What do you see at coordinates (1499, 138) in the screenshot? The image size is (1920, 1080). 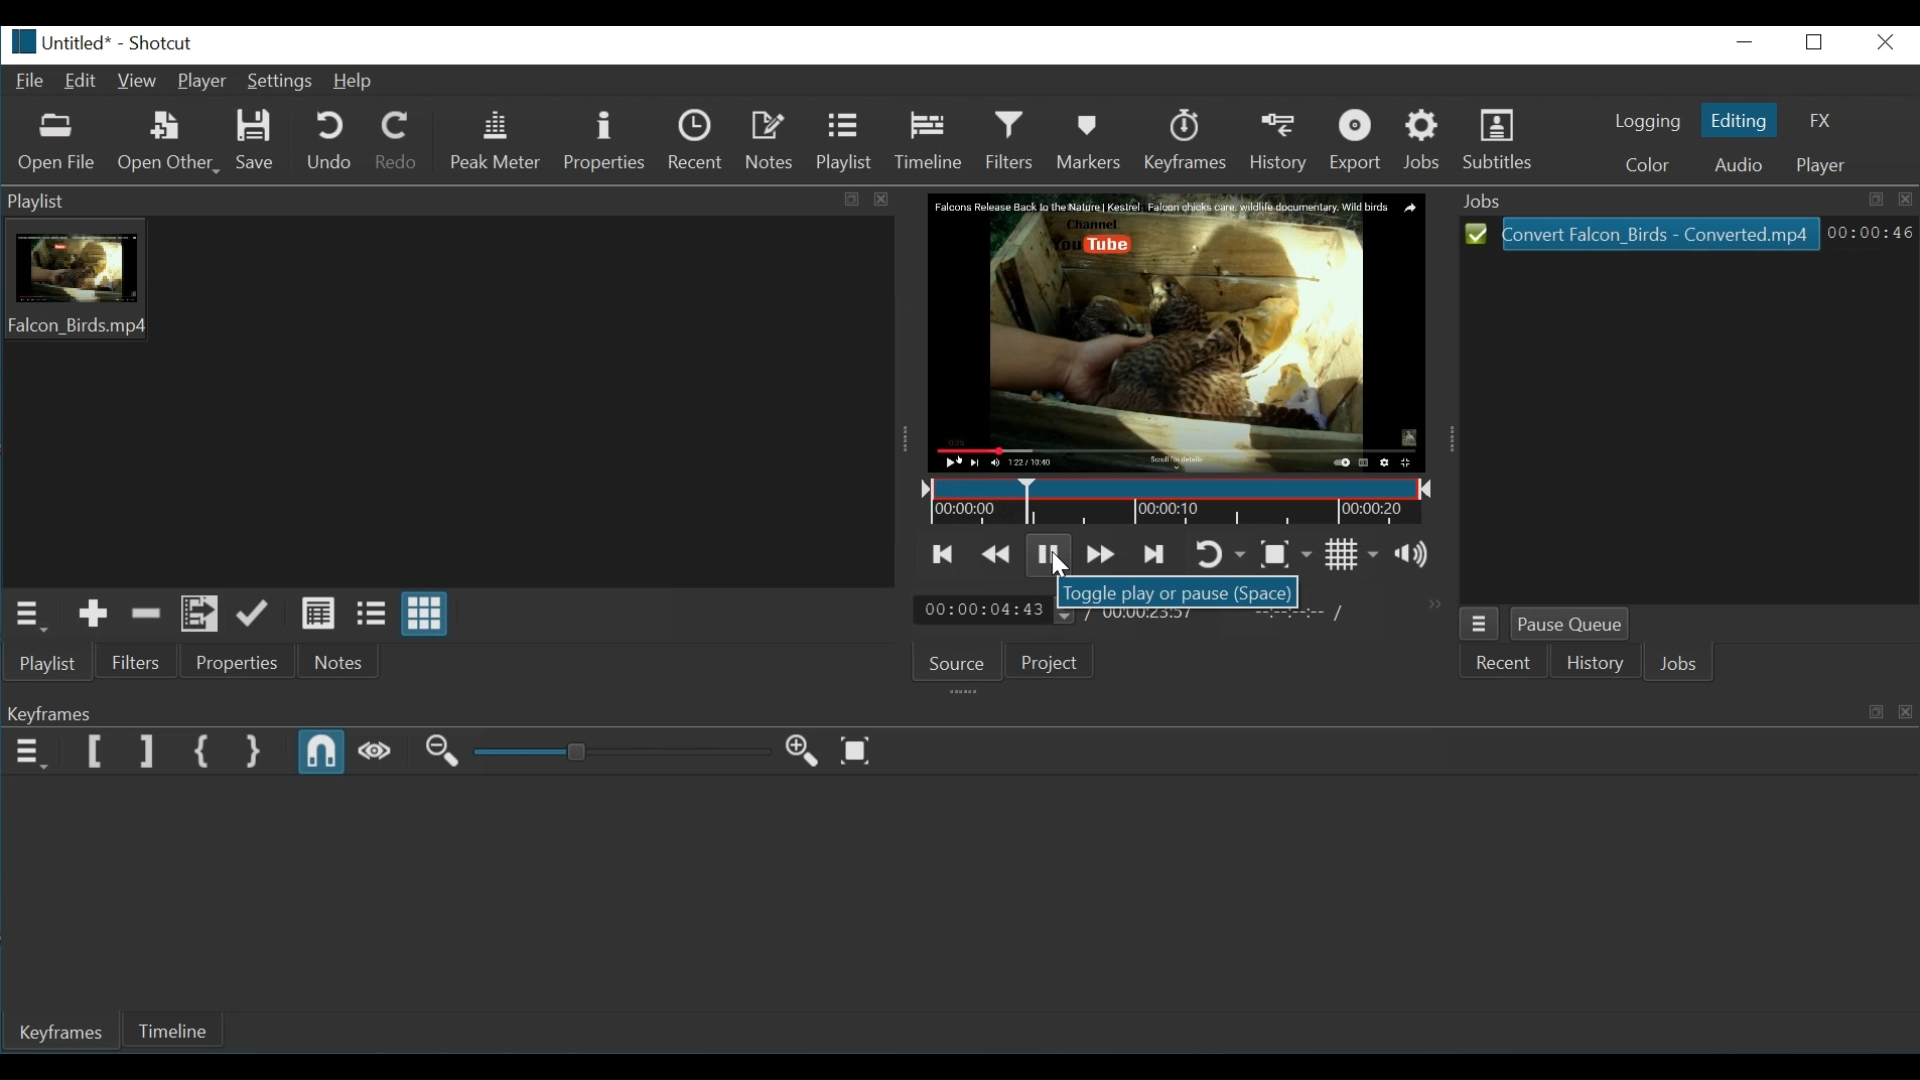 I see `Subtitles` at bounding box center [1499, 138].